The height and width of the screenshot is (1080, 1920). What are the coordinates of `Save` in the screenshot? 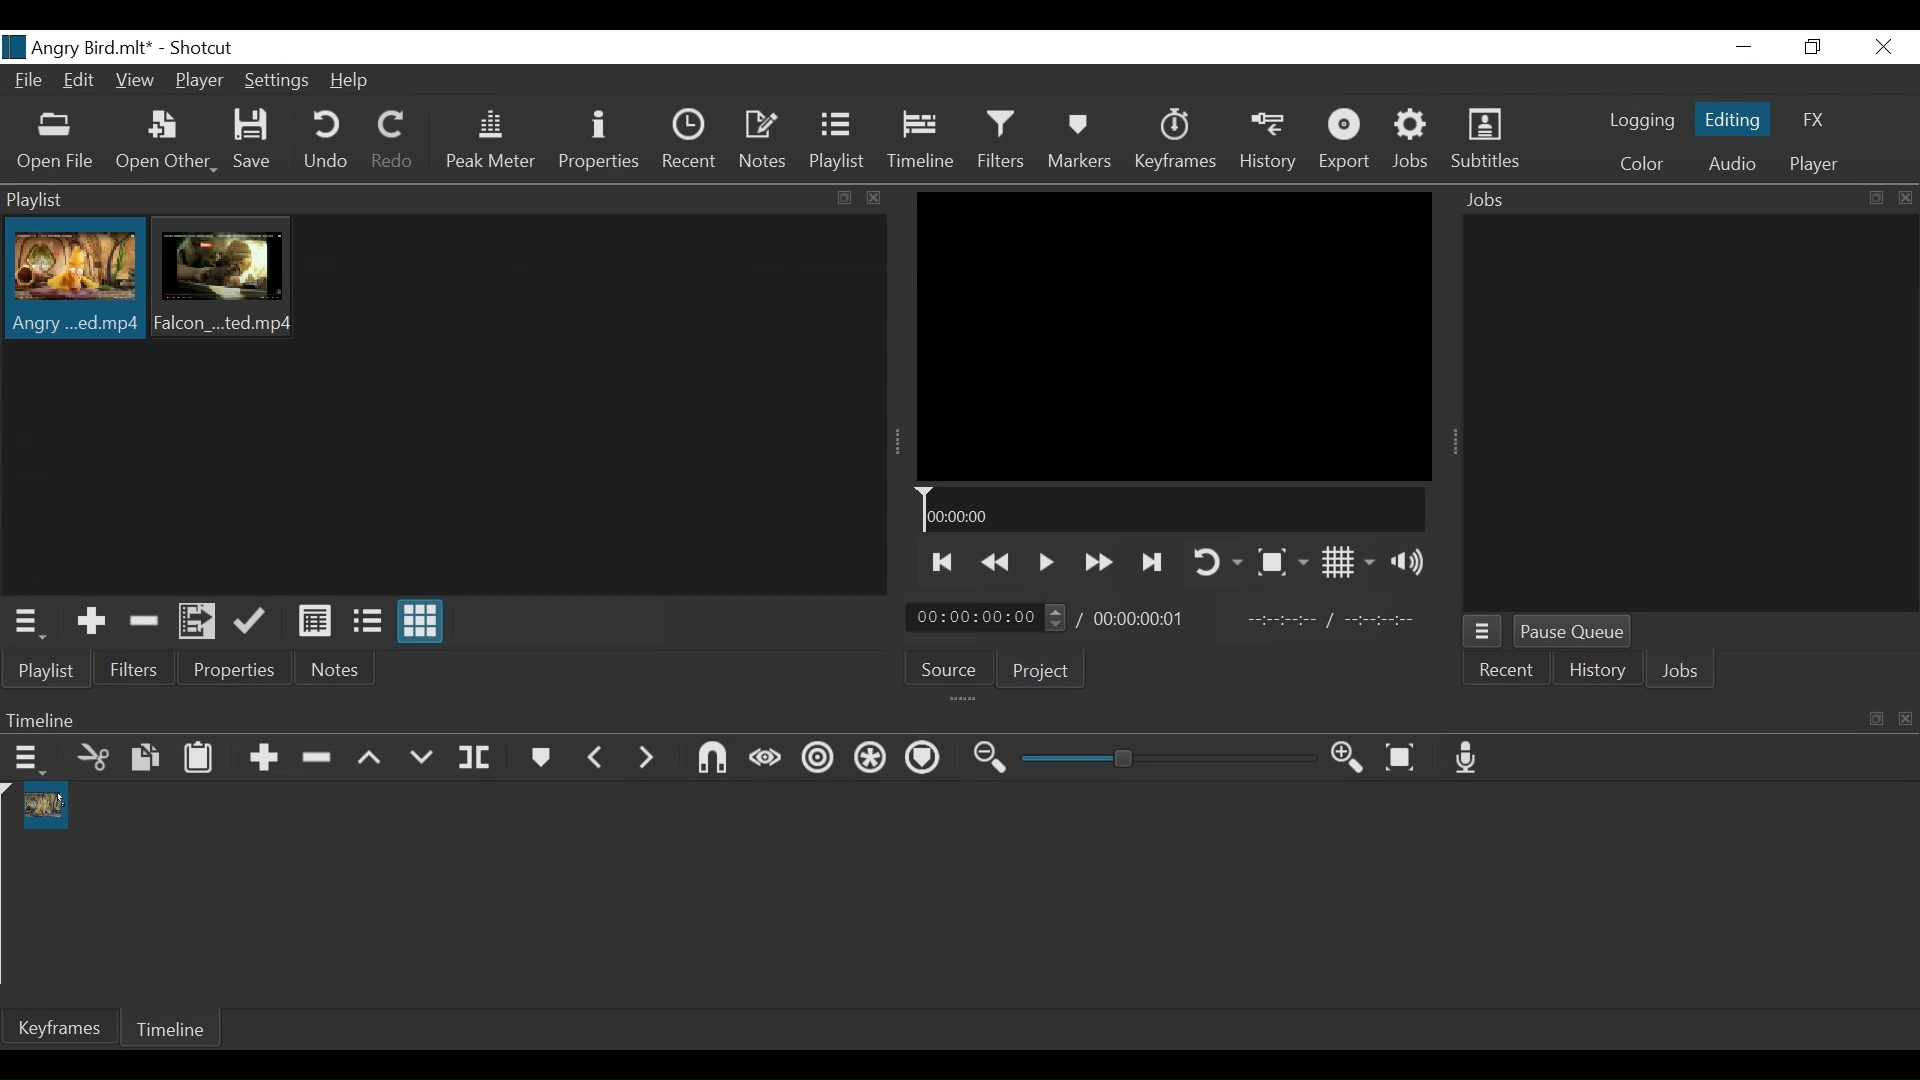 It's located at (256, 141).